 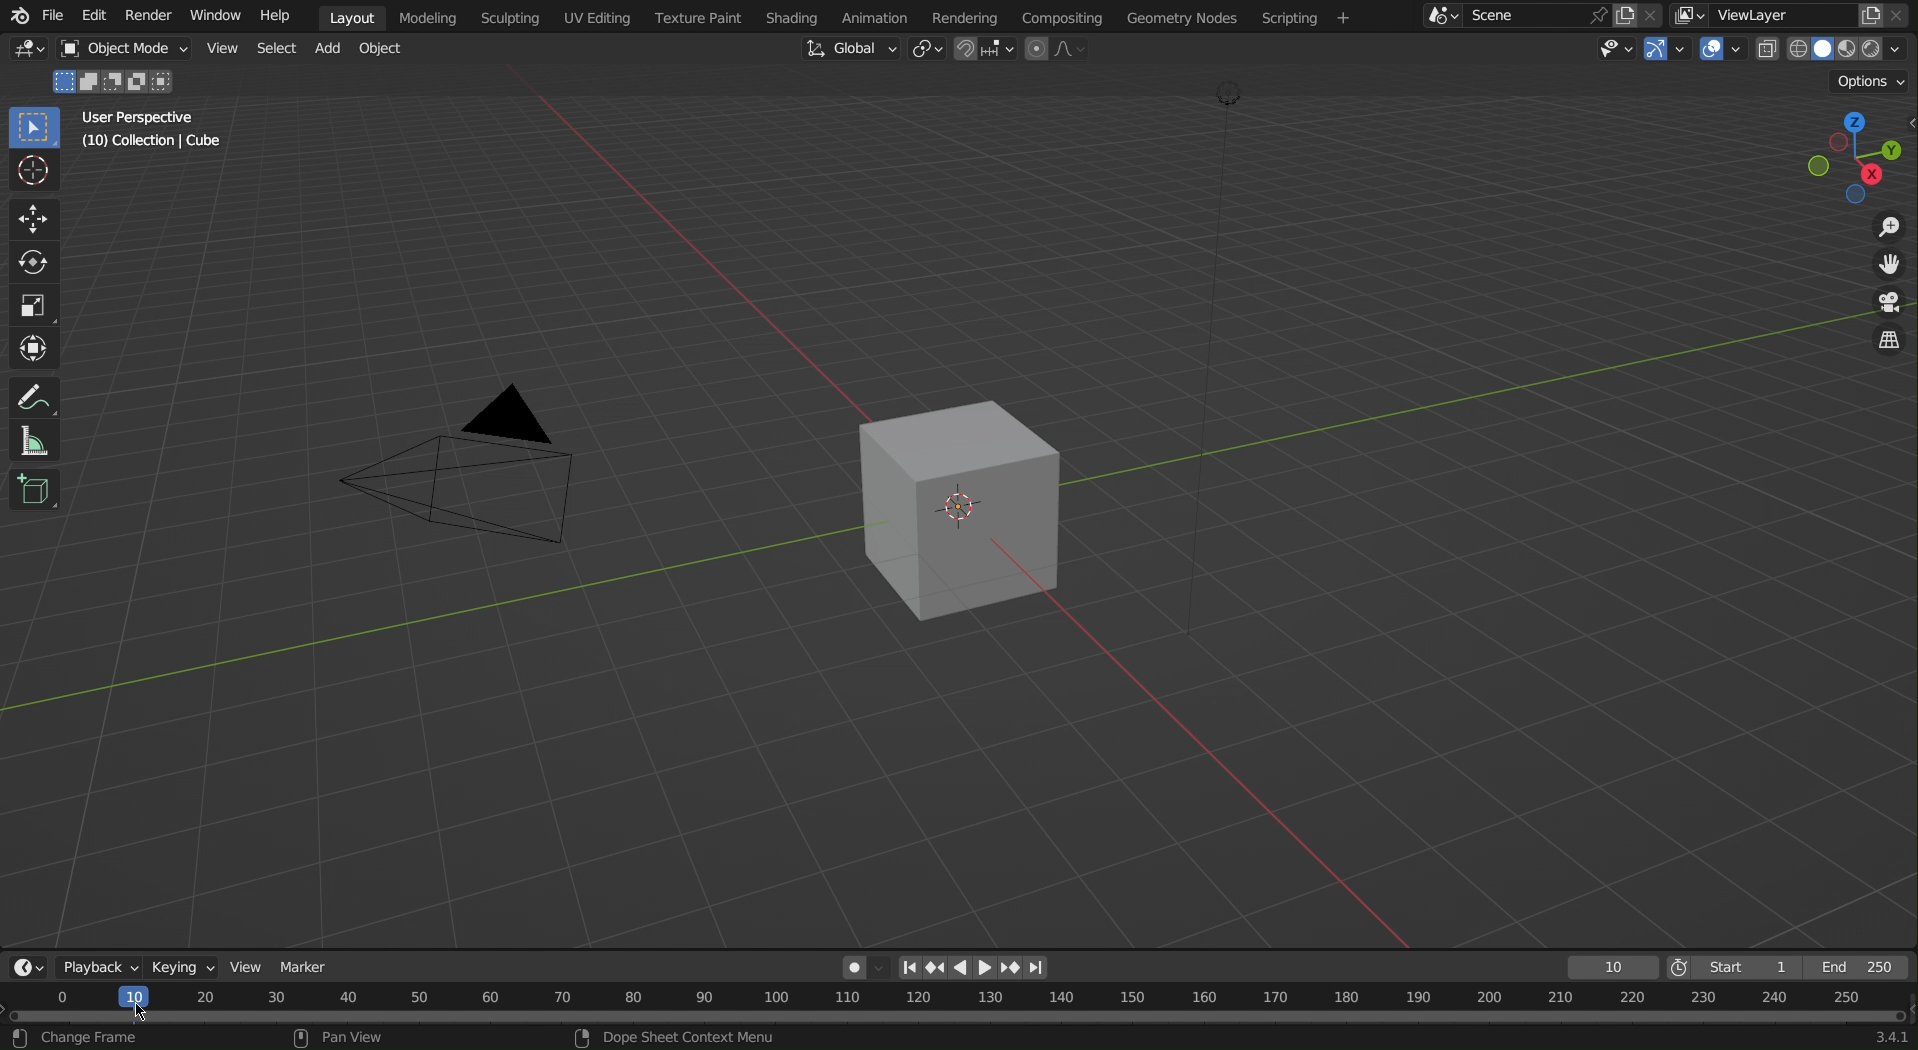 I want to click on Cube, so click(x=978, y=504).